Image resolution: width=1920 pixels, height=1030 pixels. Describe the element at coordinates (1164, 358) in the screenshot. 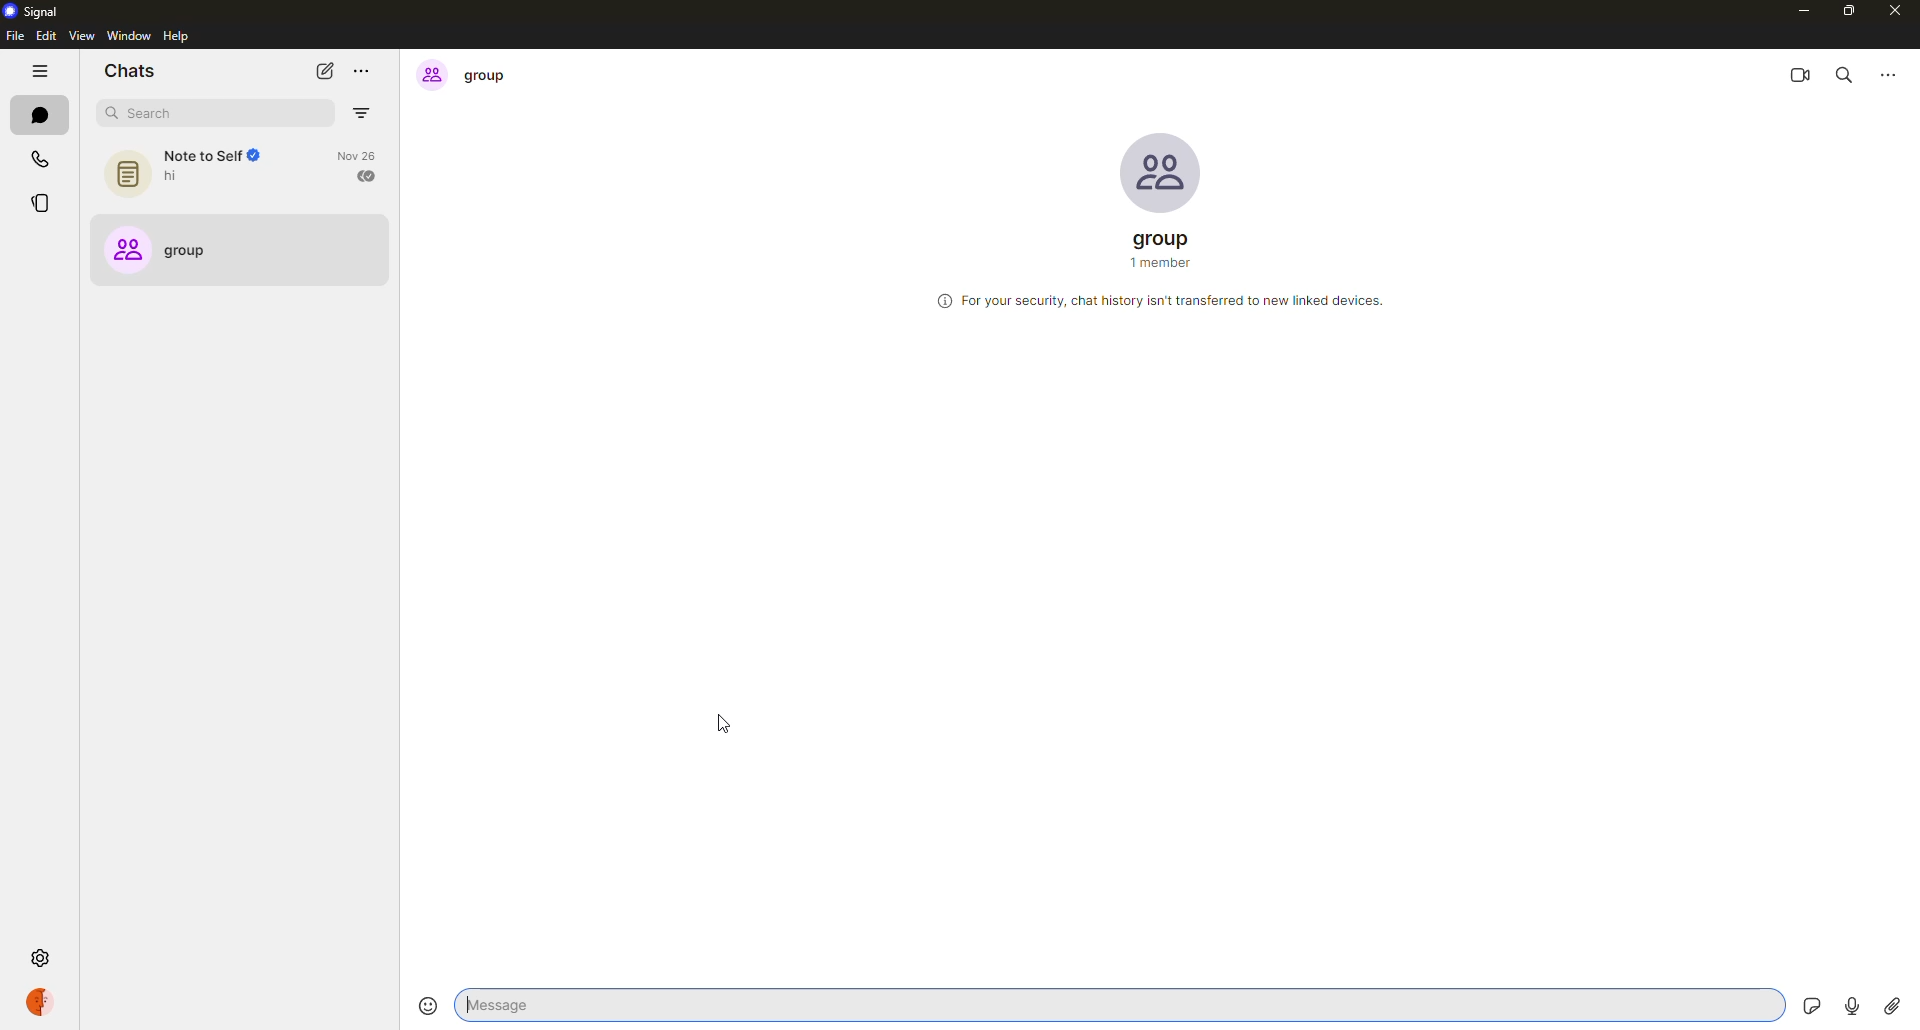

I see `date` at that location.